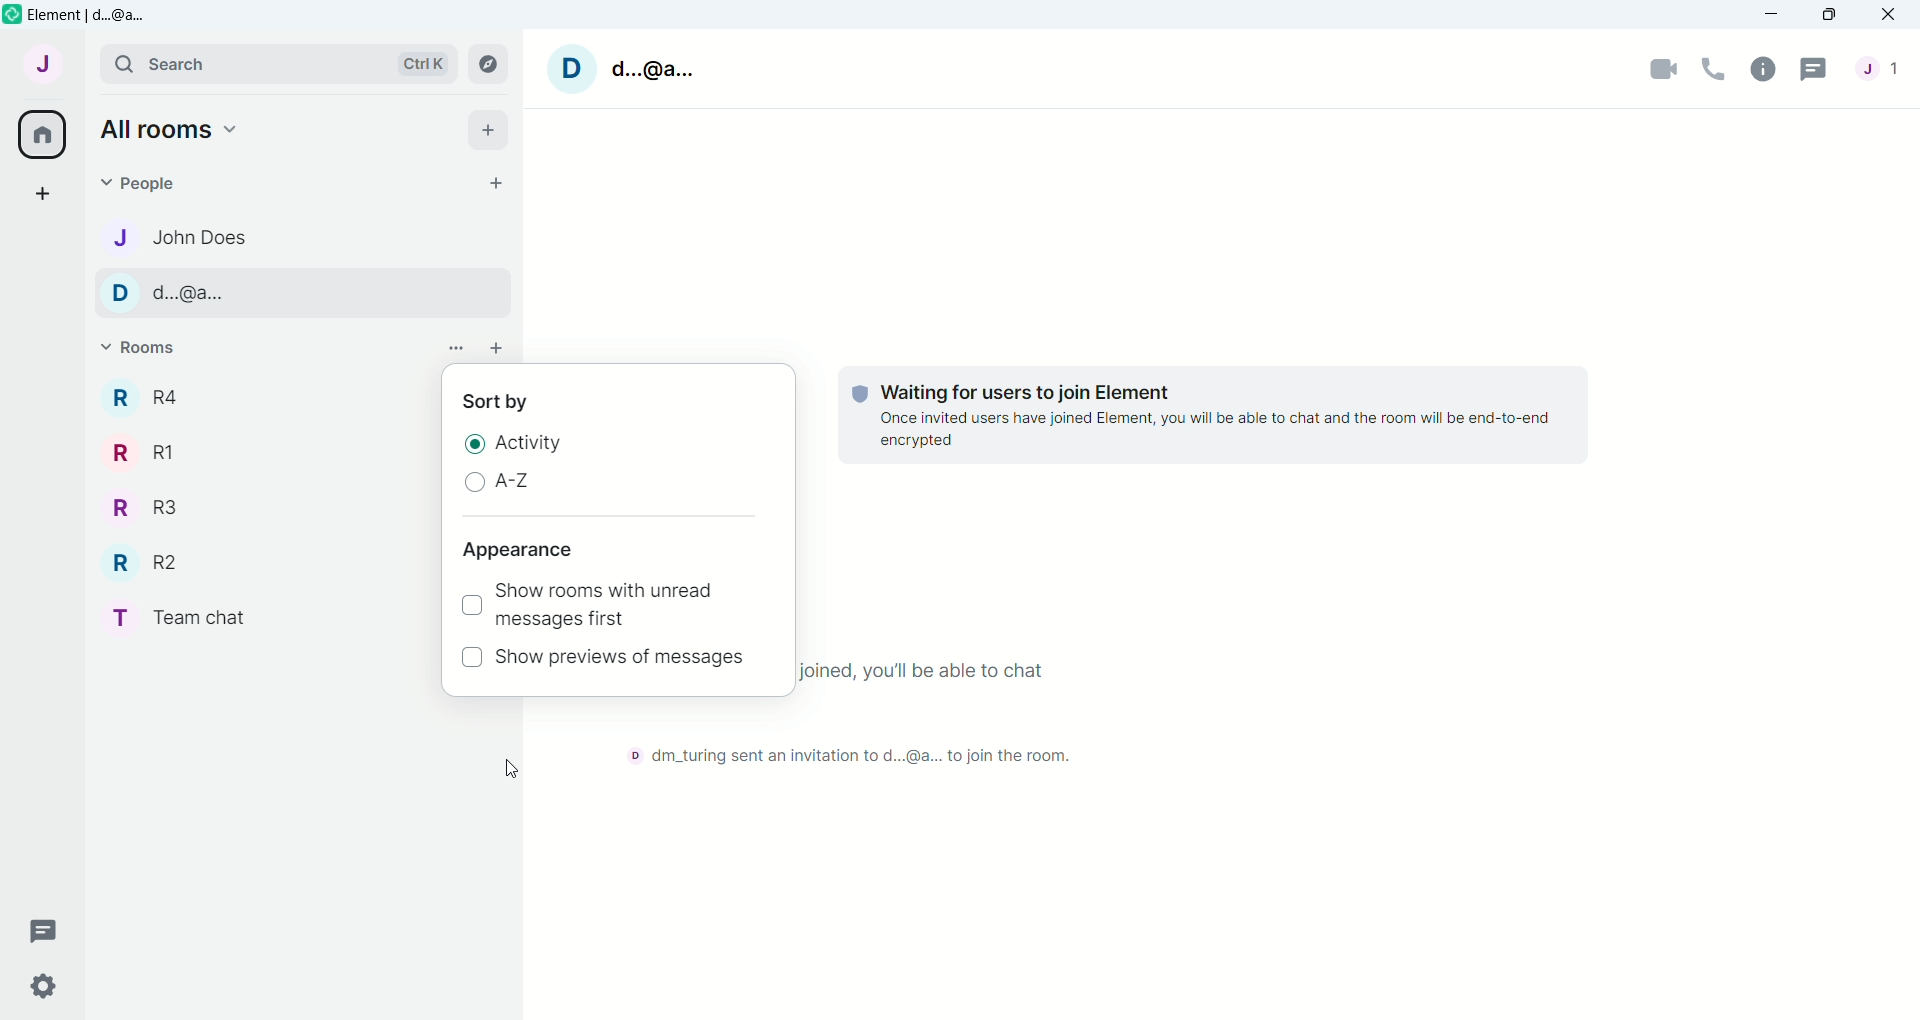 The image size is (1920, 1020). Describe the element at coordinates (155, 397) in the screenshot. I see `Room R4` at that location.